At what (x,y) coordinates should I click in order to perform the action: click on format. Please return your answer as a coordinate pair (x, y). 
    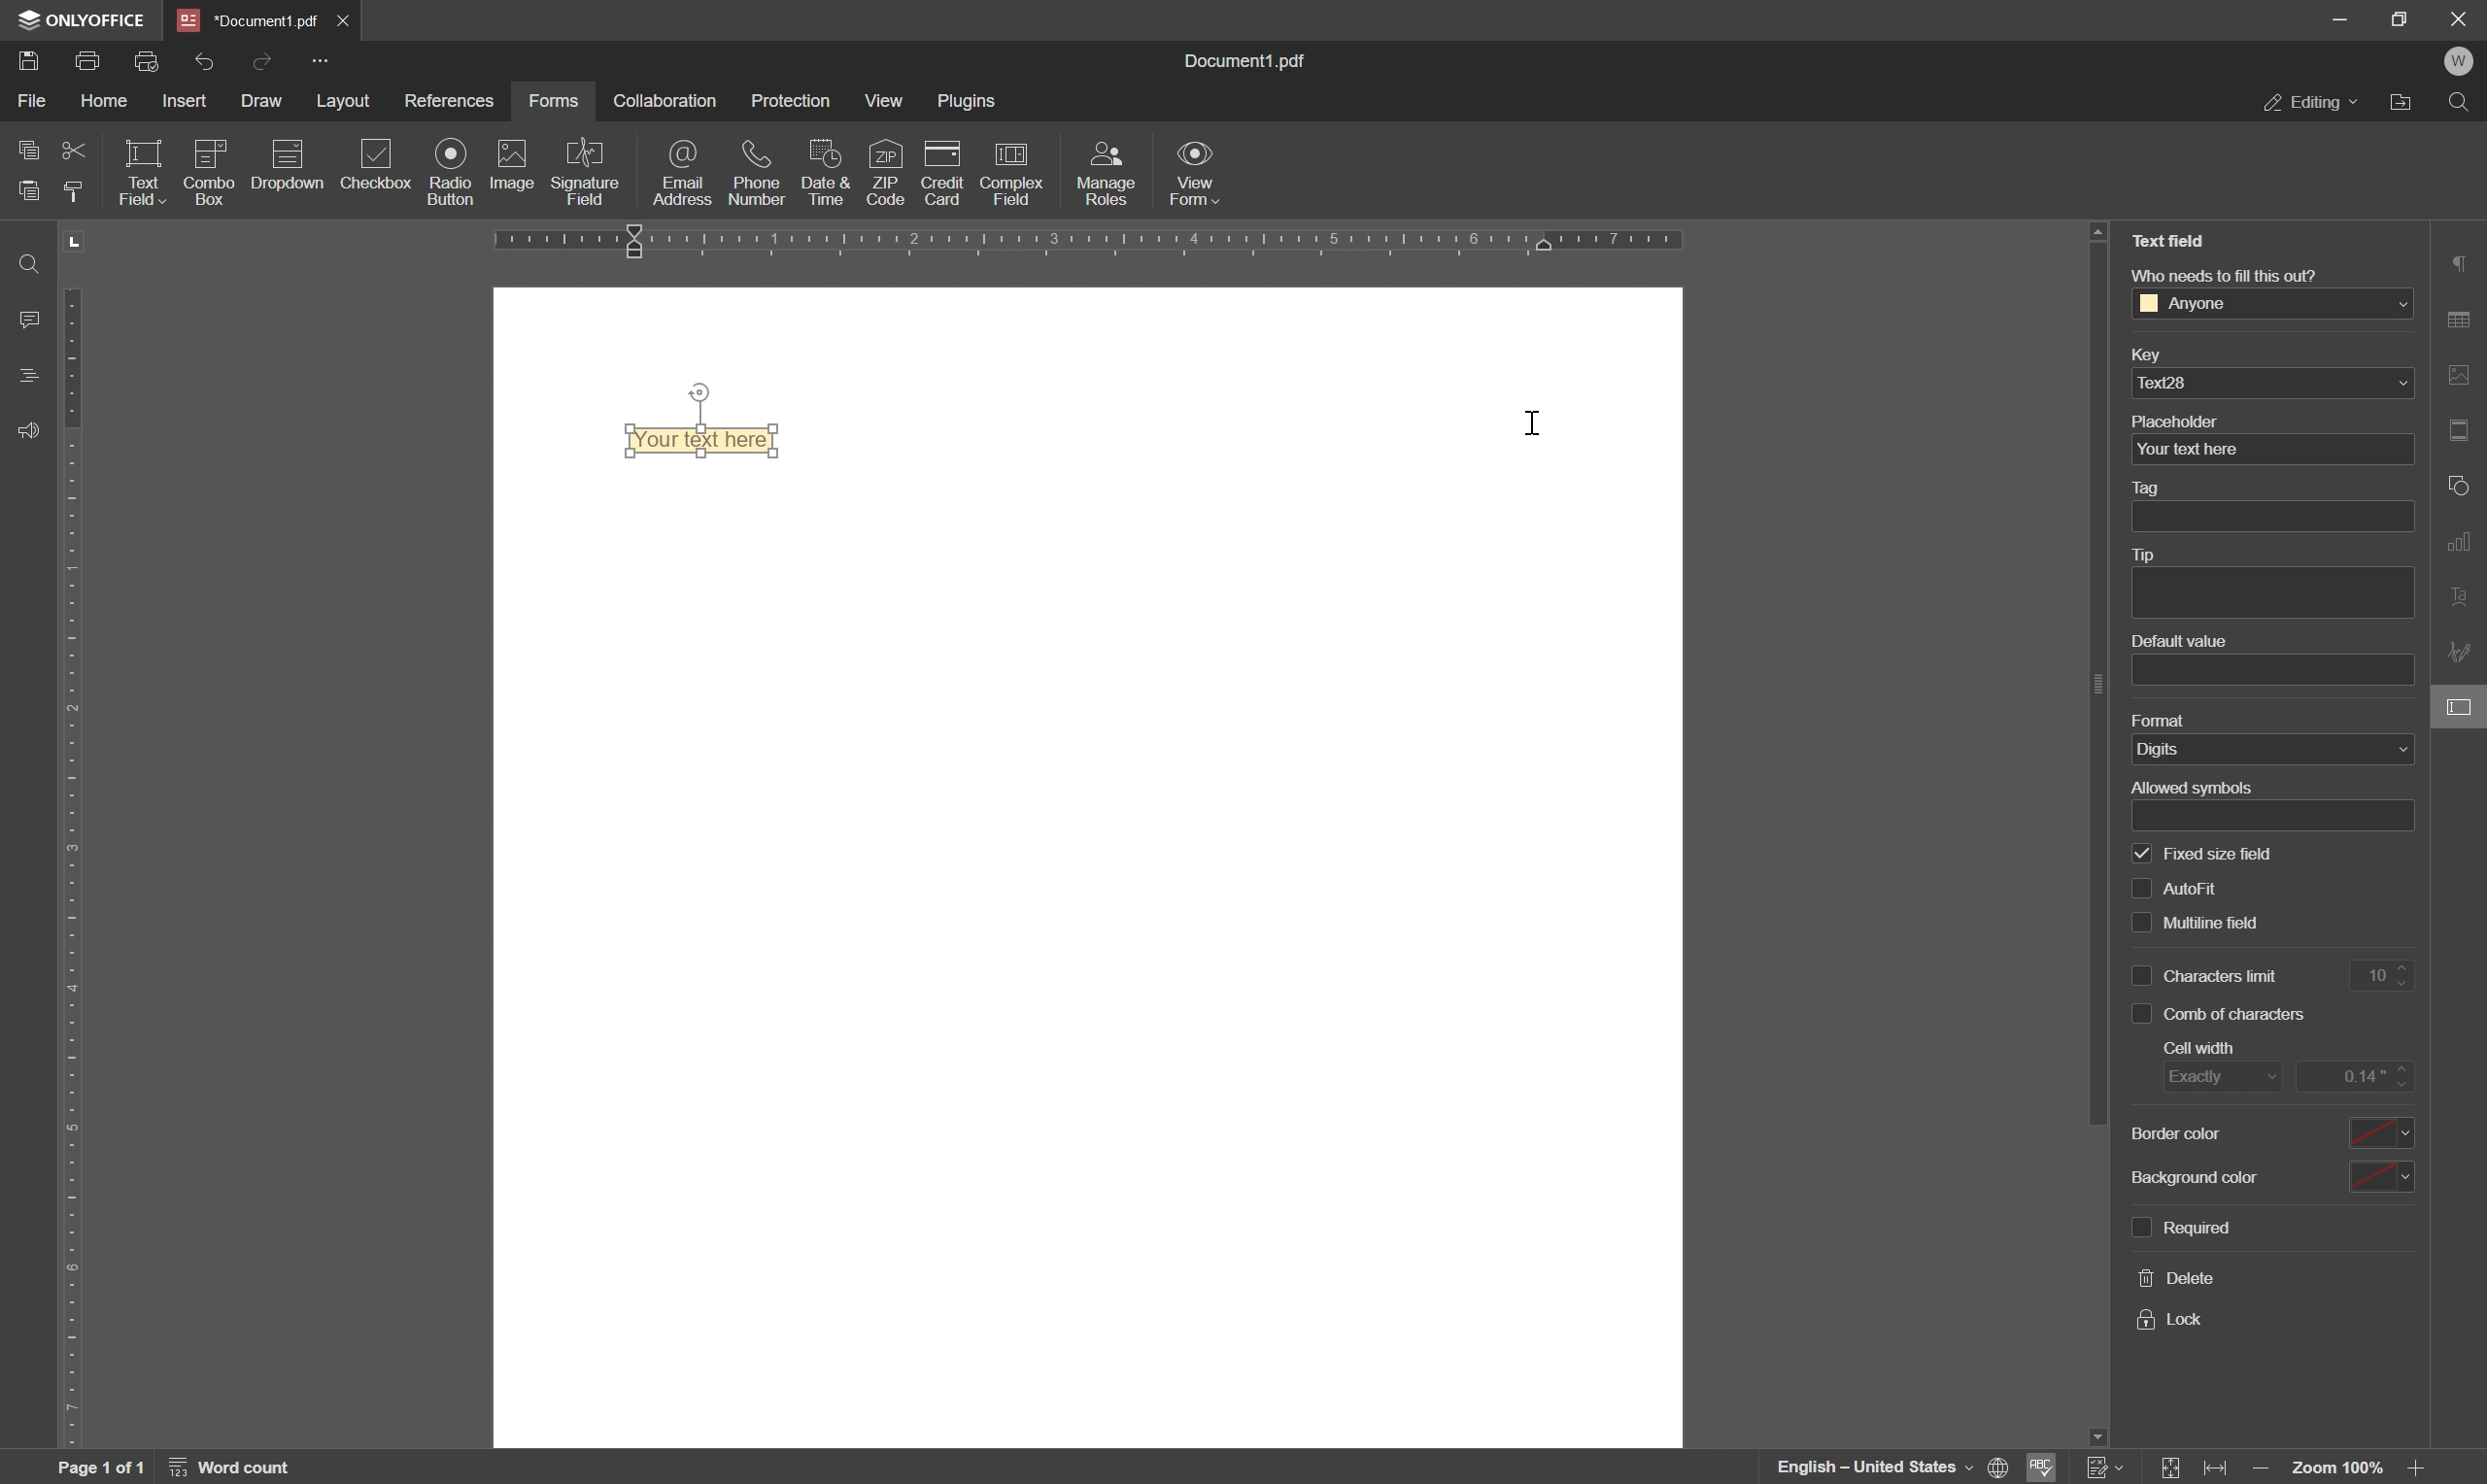
    Looking at the image, I should click on (2156, 719).